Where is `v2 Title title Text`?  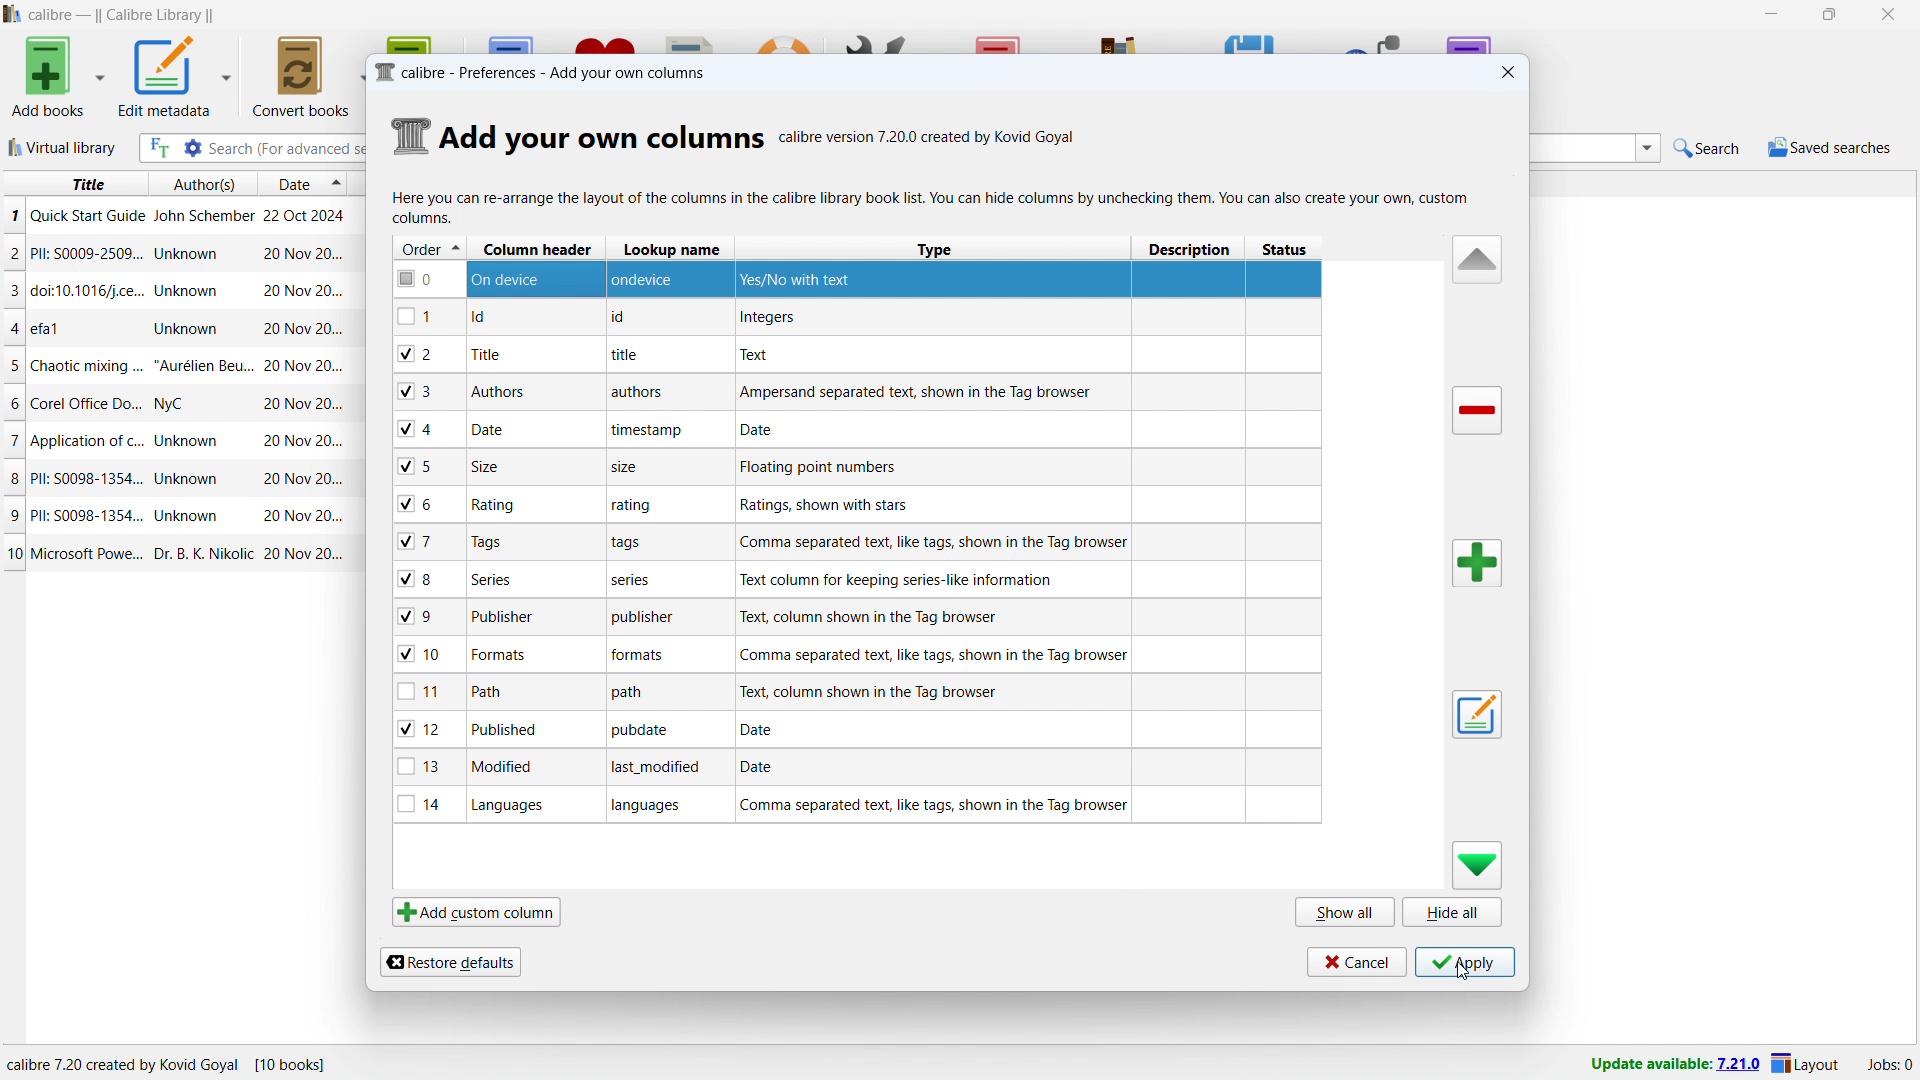 v2 Title title Text is located at coordinates (860, 354).